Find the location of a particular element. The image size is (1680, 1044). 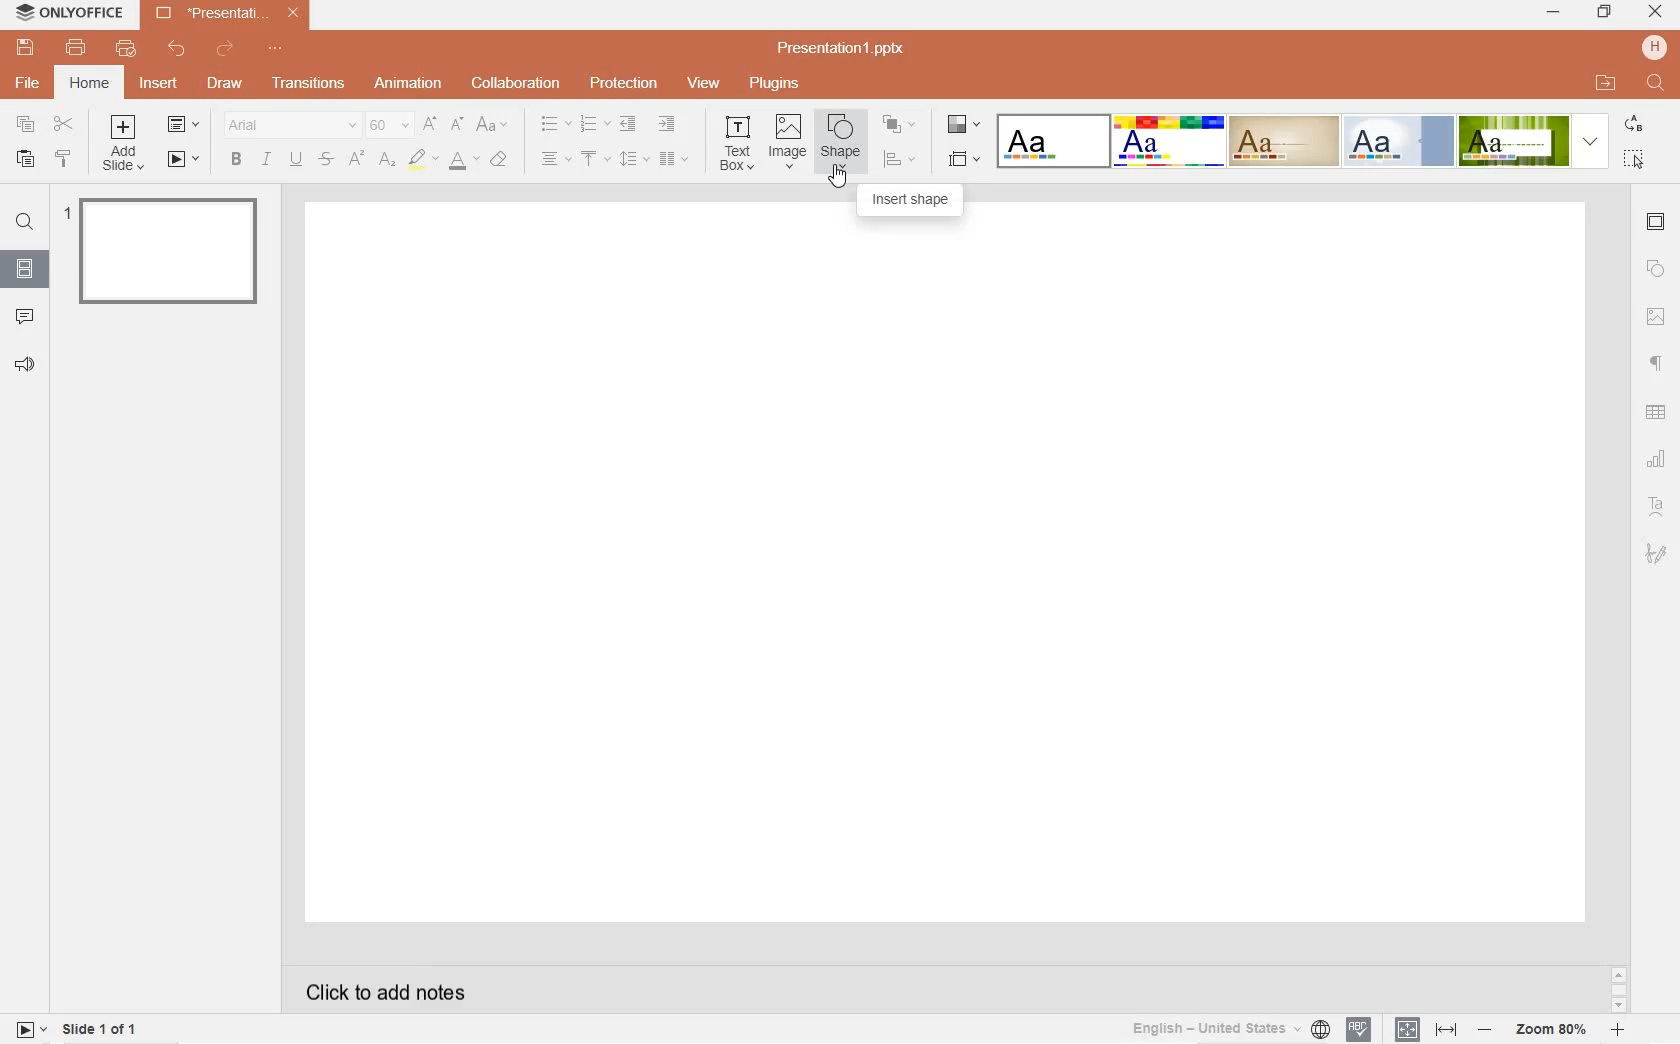

REPLACE is located at coordinates (1633, 125).